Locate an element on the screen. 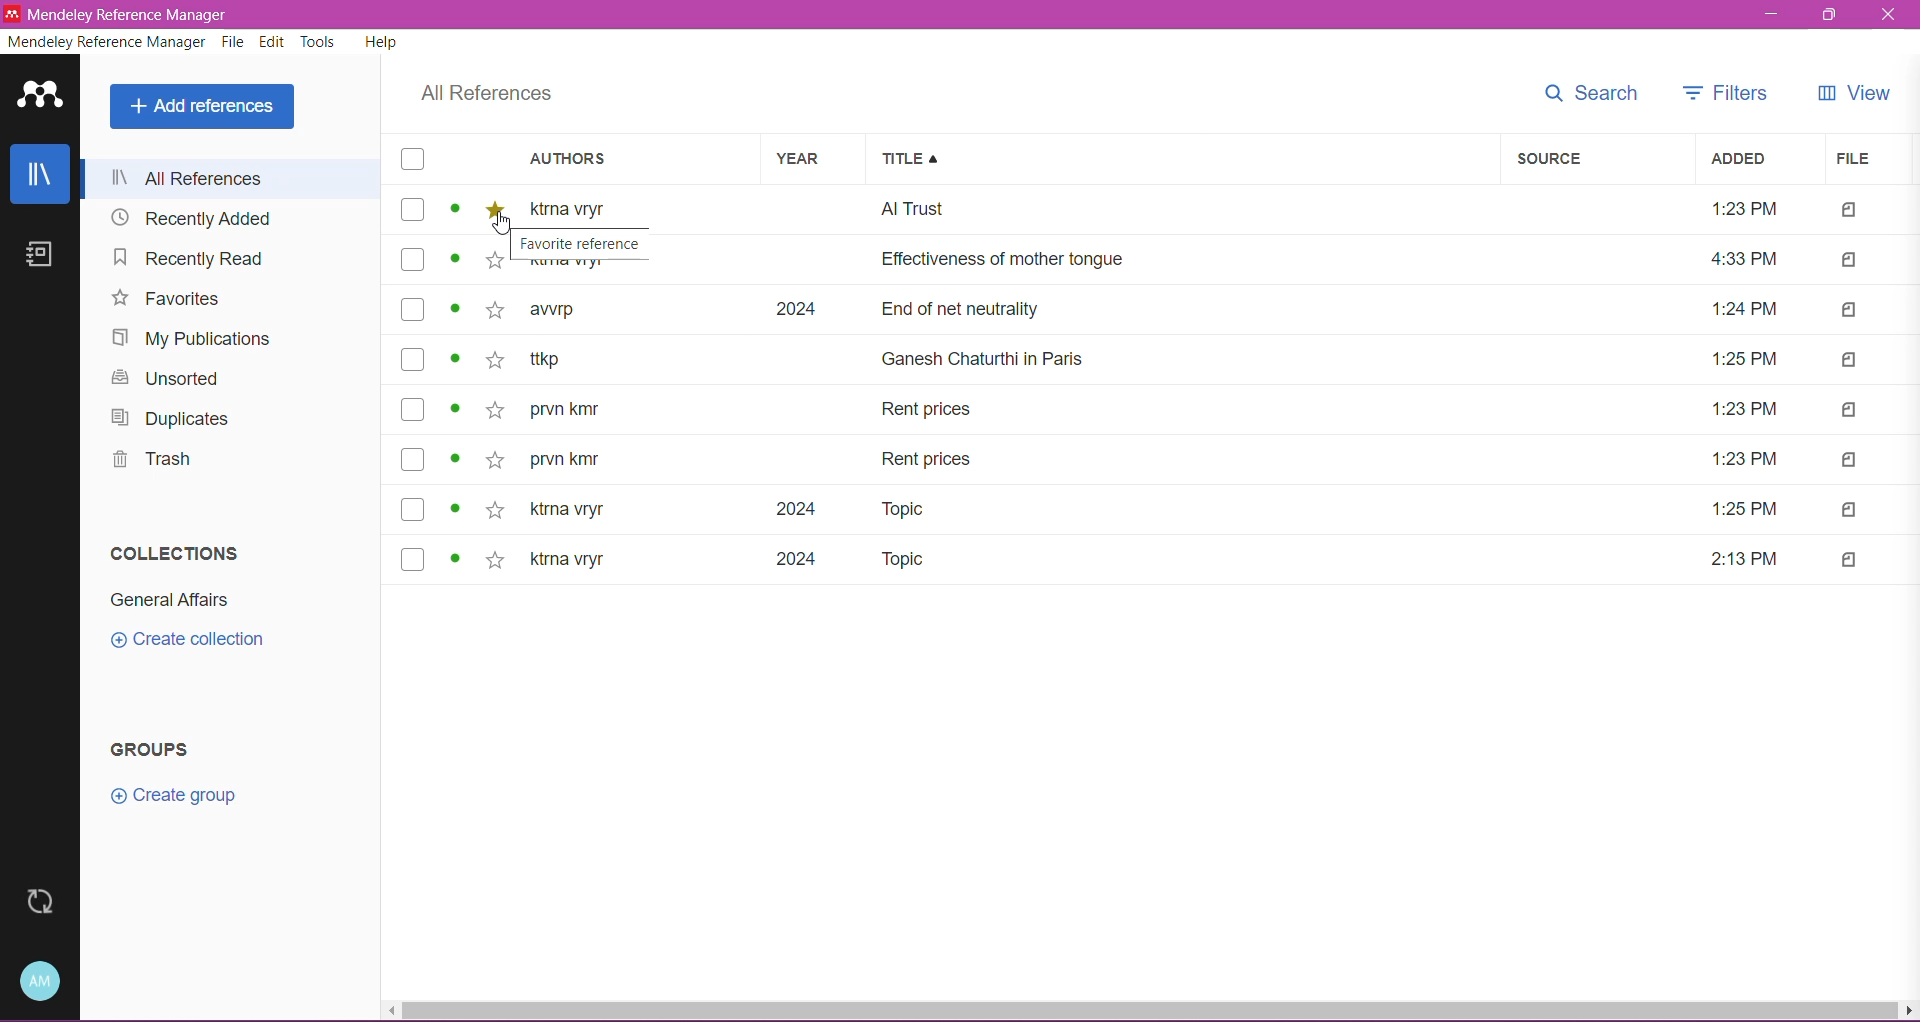  Close is located at coordinates (1894, 15).